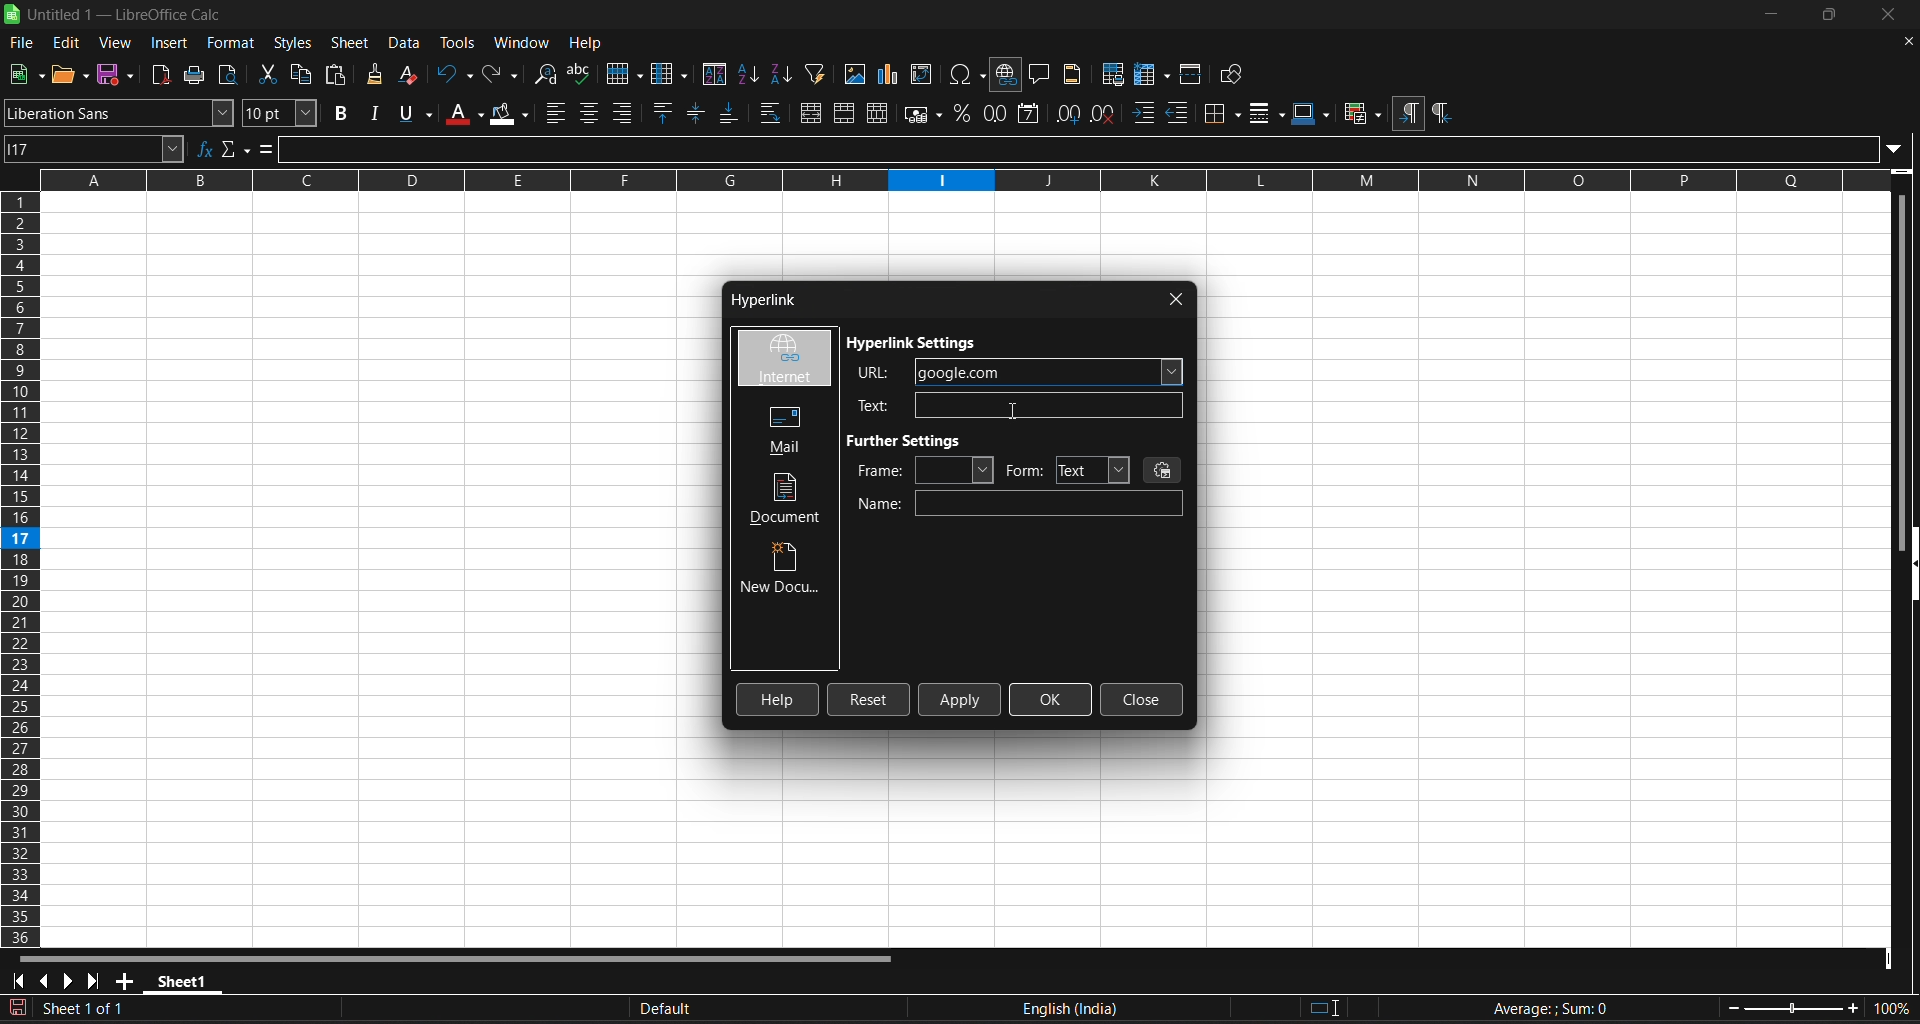 The width and height of the screenshot is (1920, 1024). What do you see at coordinates (1144, 115) in the screenshot?
I see `increase indent` at bounding box center [1144, 115].